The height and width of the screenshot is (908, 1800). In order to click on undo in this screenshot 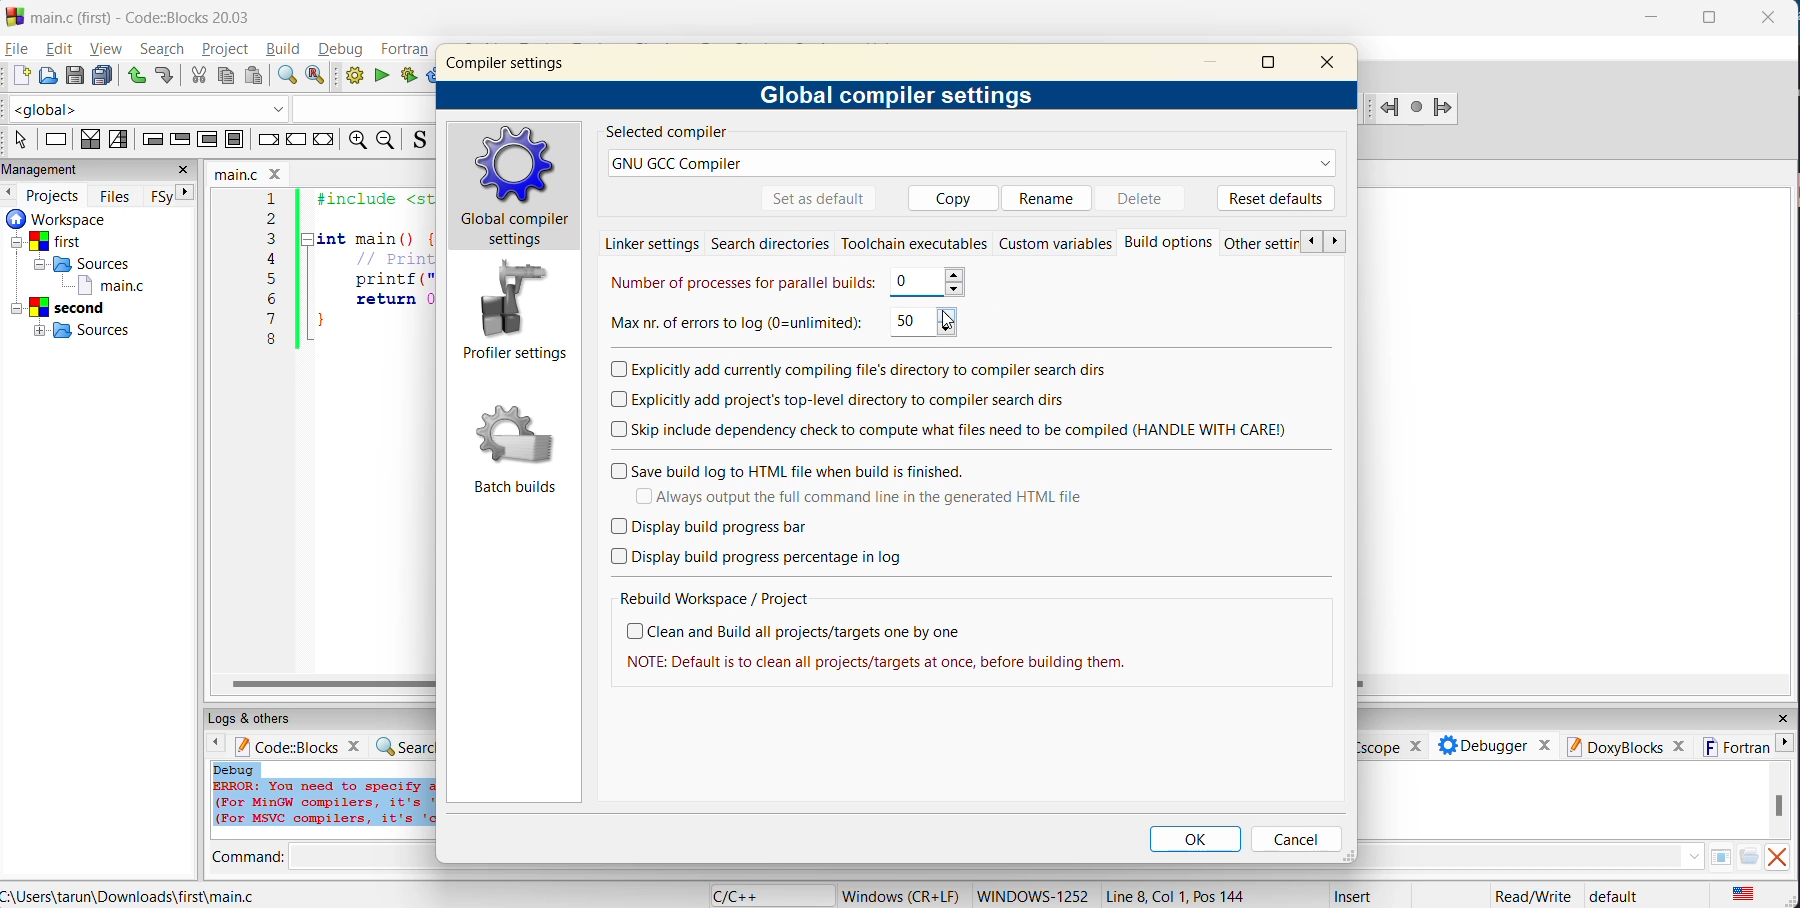, I will do `click(138, 77)`.